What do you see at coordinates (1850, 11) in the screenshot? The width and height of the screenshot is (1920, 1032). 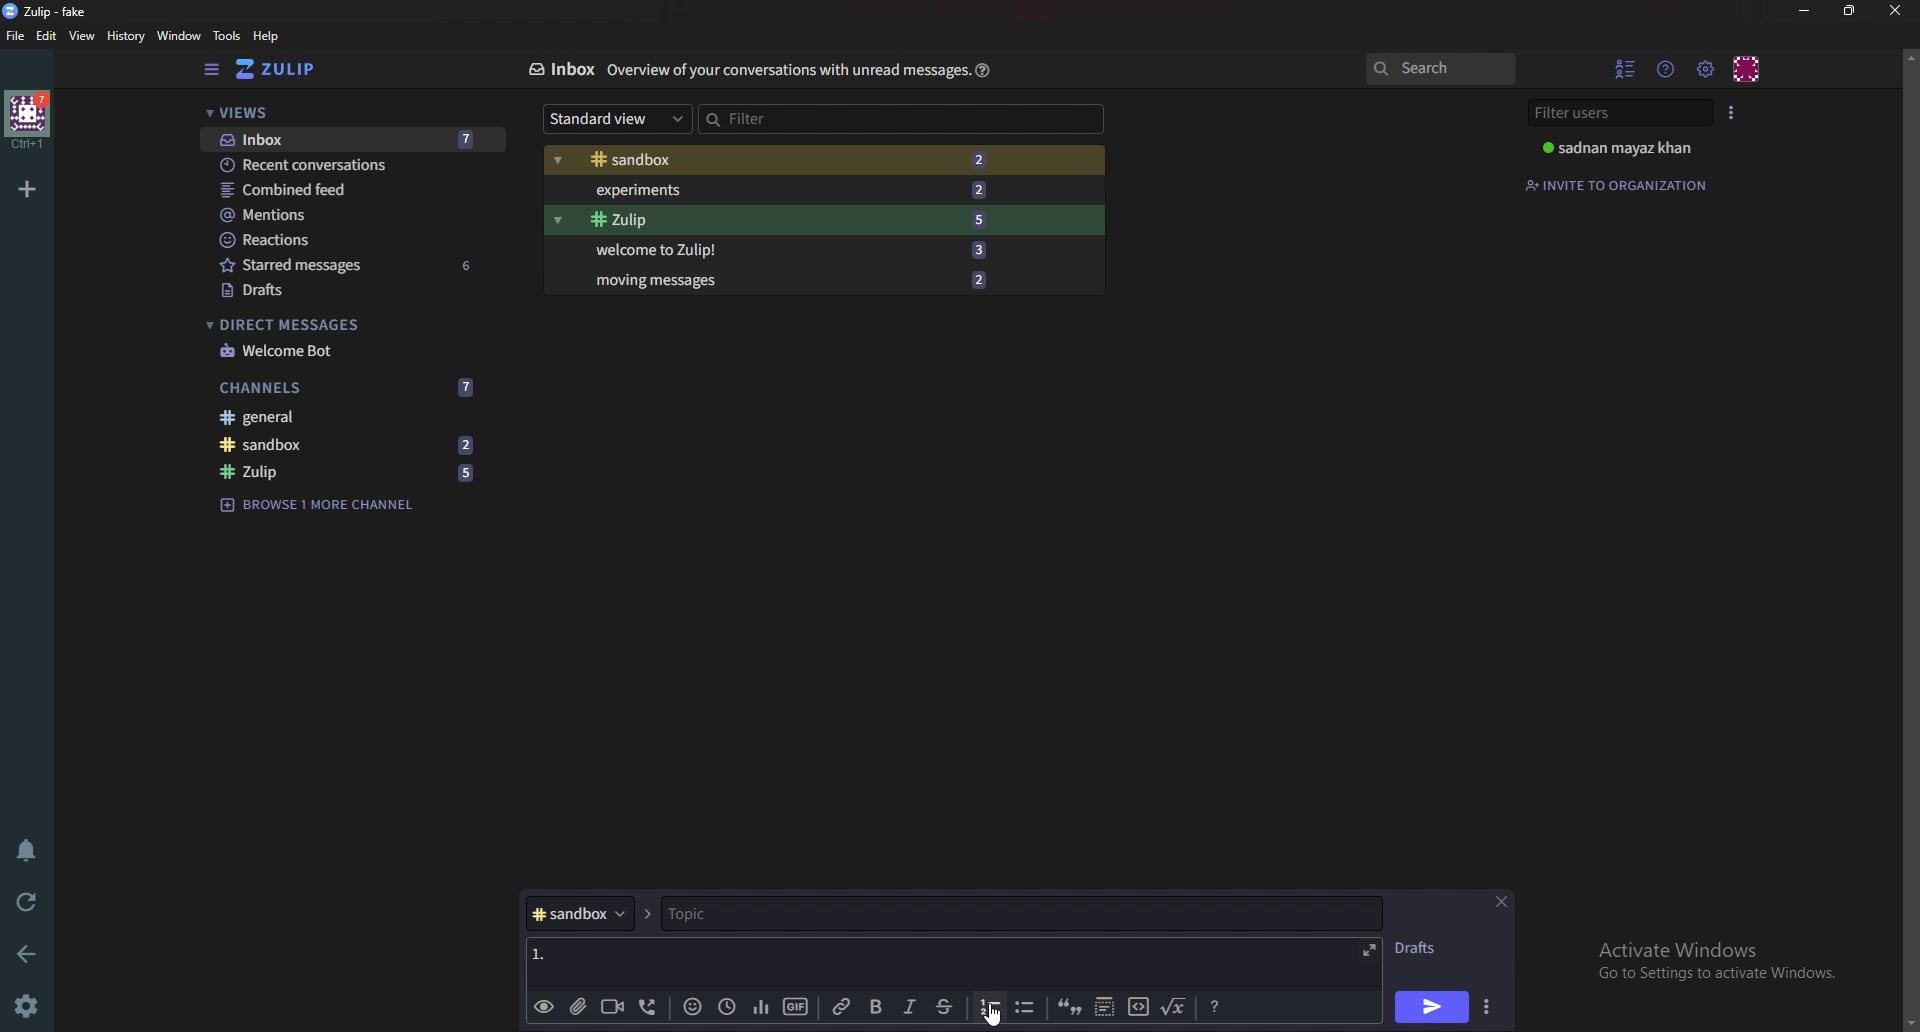 I see `Resize` at bounding box center [1850, 11].